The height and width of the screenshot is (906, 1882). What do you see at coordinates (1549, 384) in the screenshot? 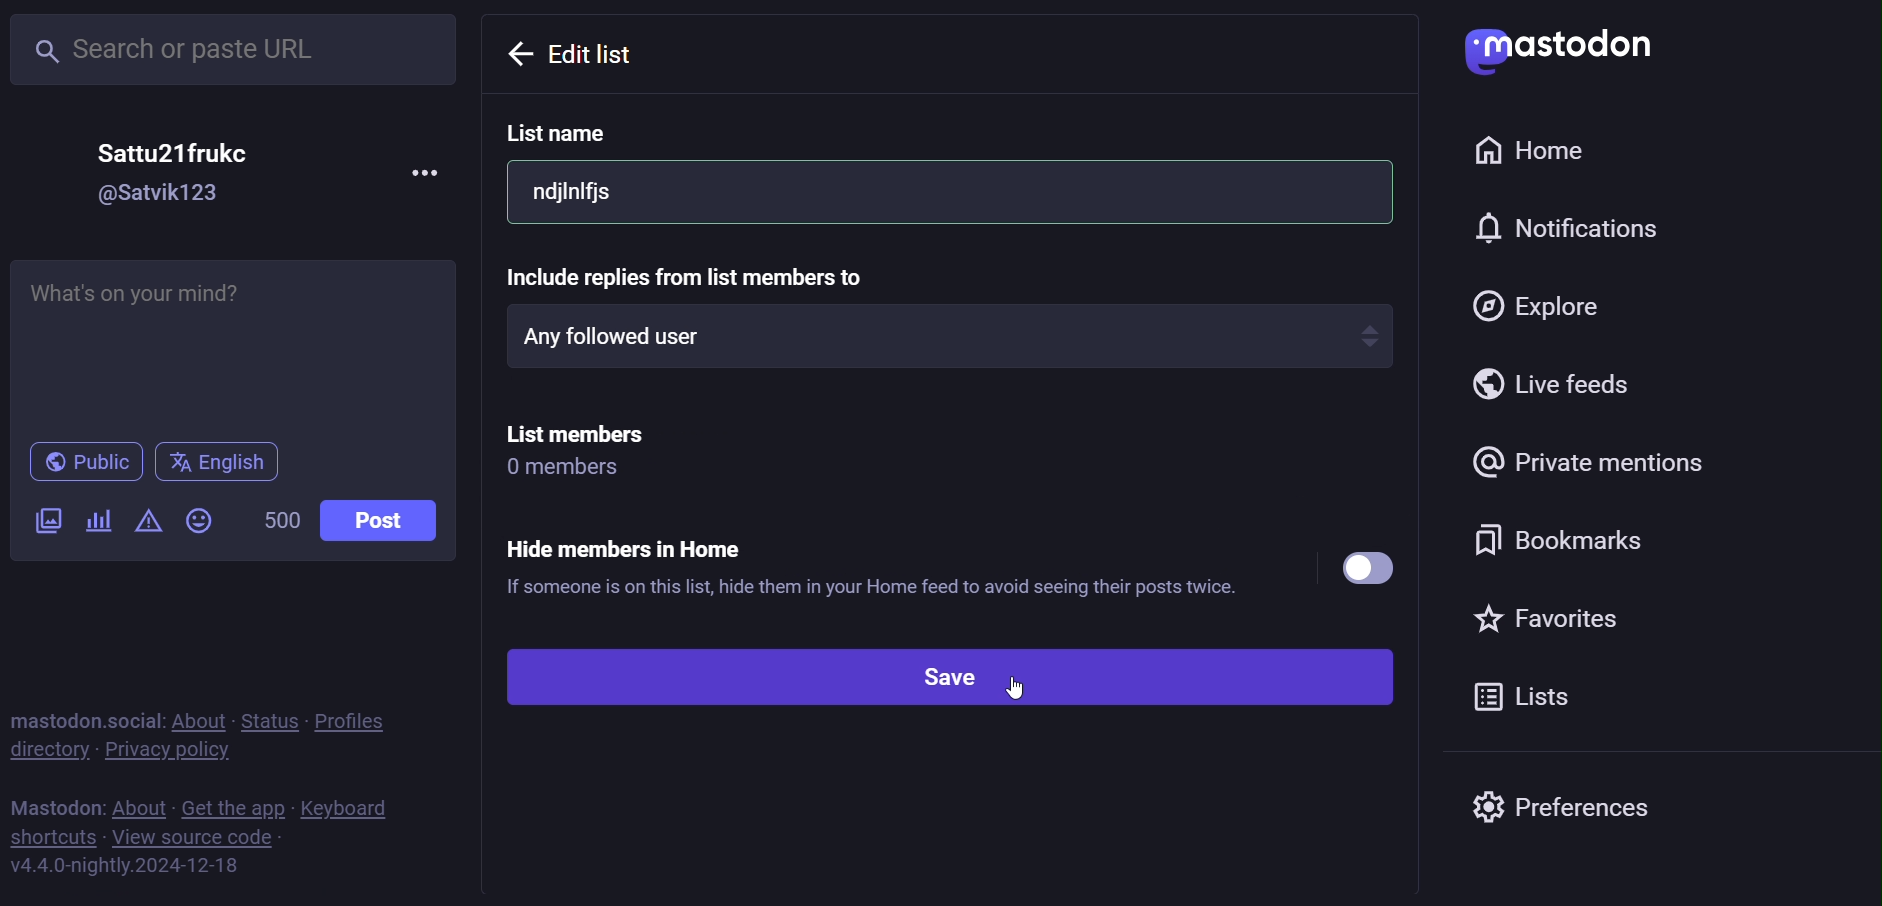
I see `live feed` at bounding box center [1549, 384].